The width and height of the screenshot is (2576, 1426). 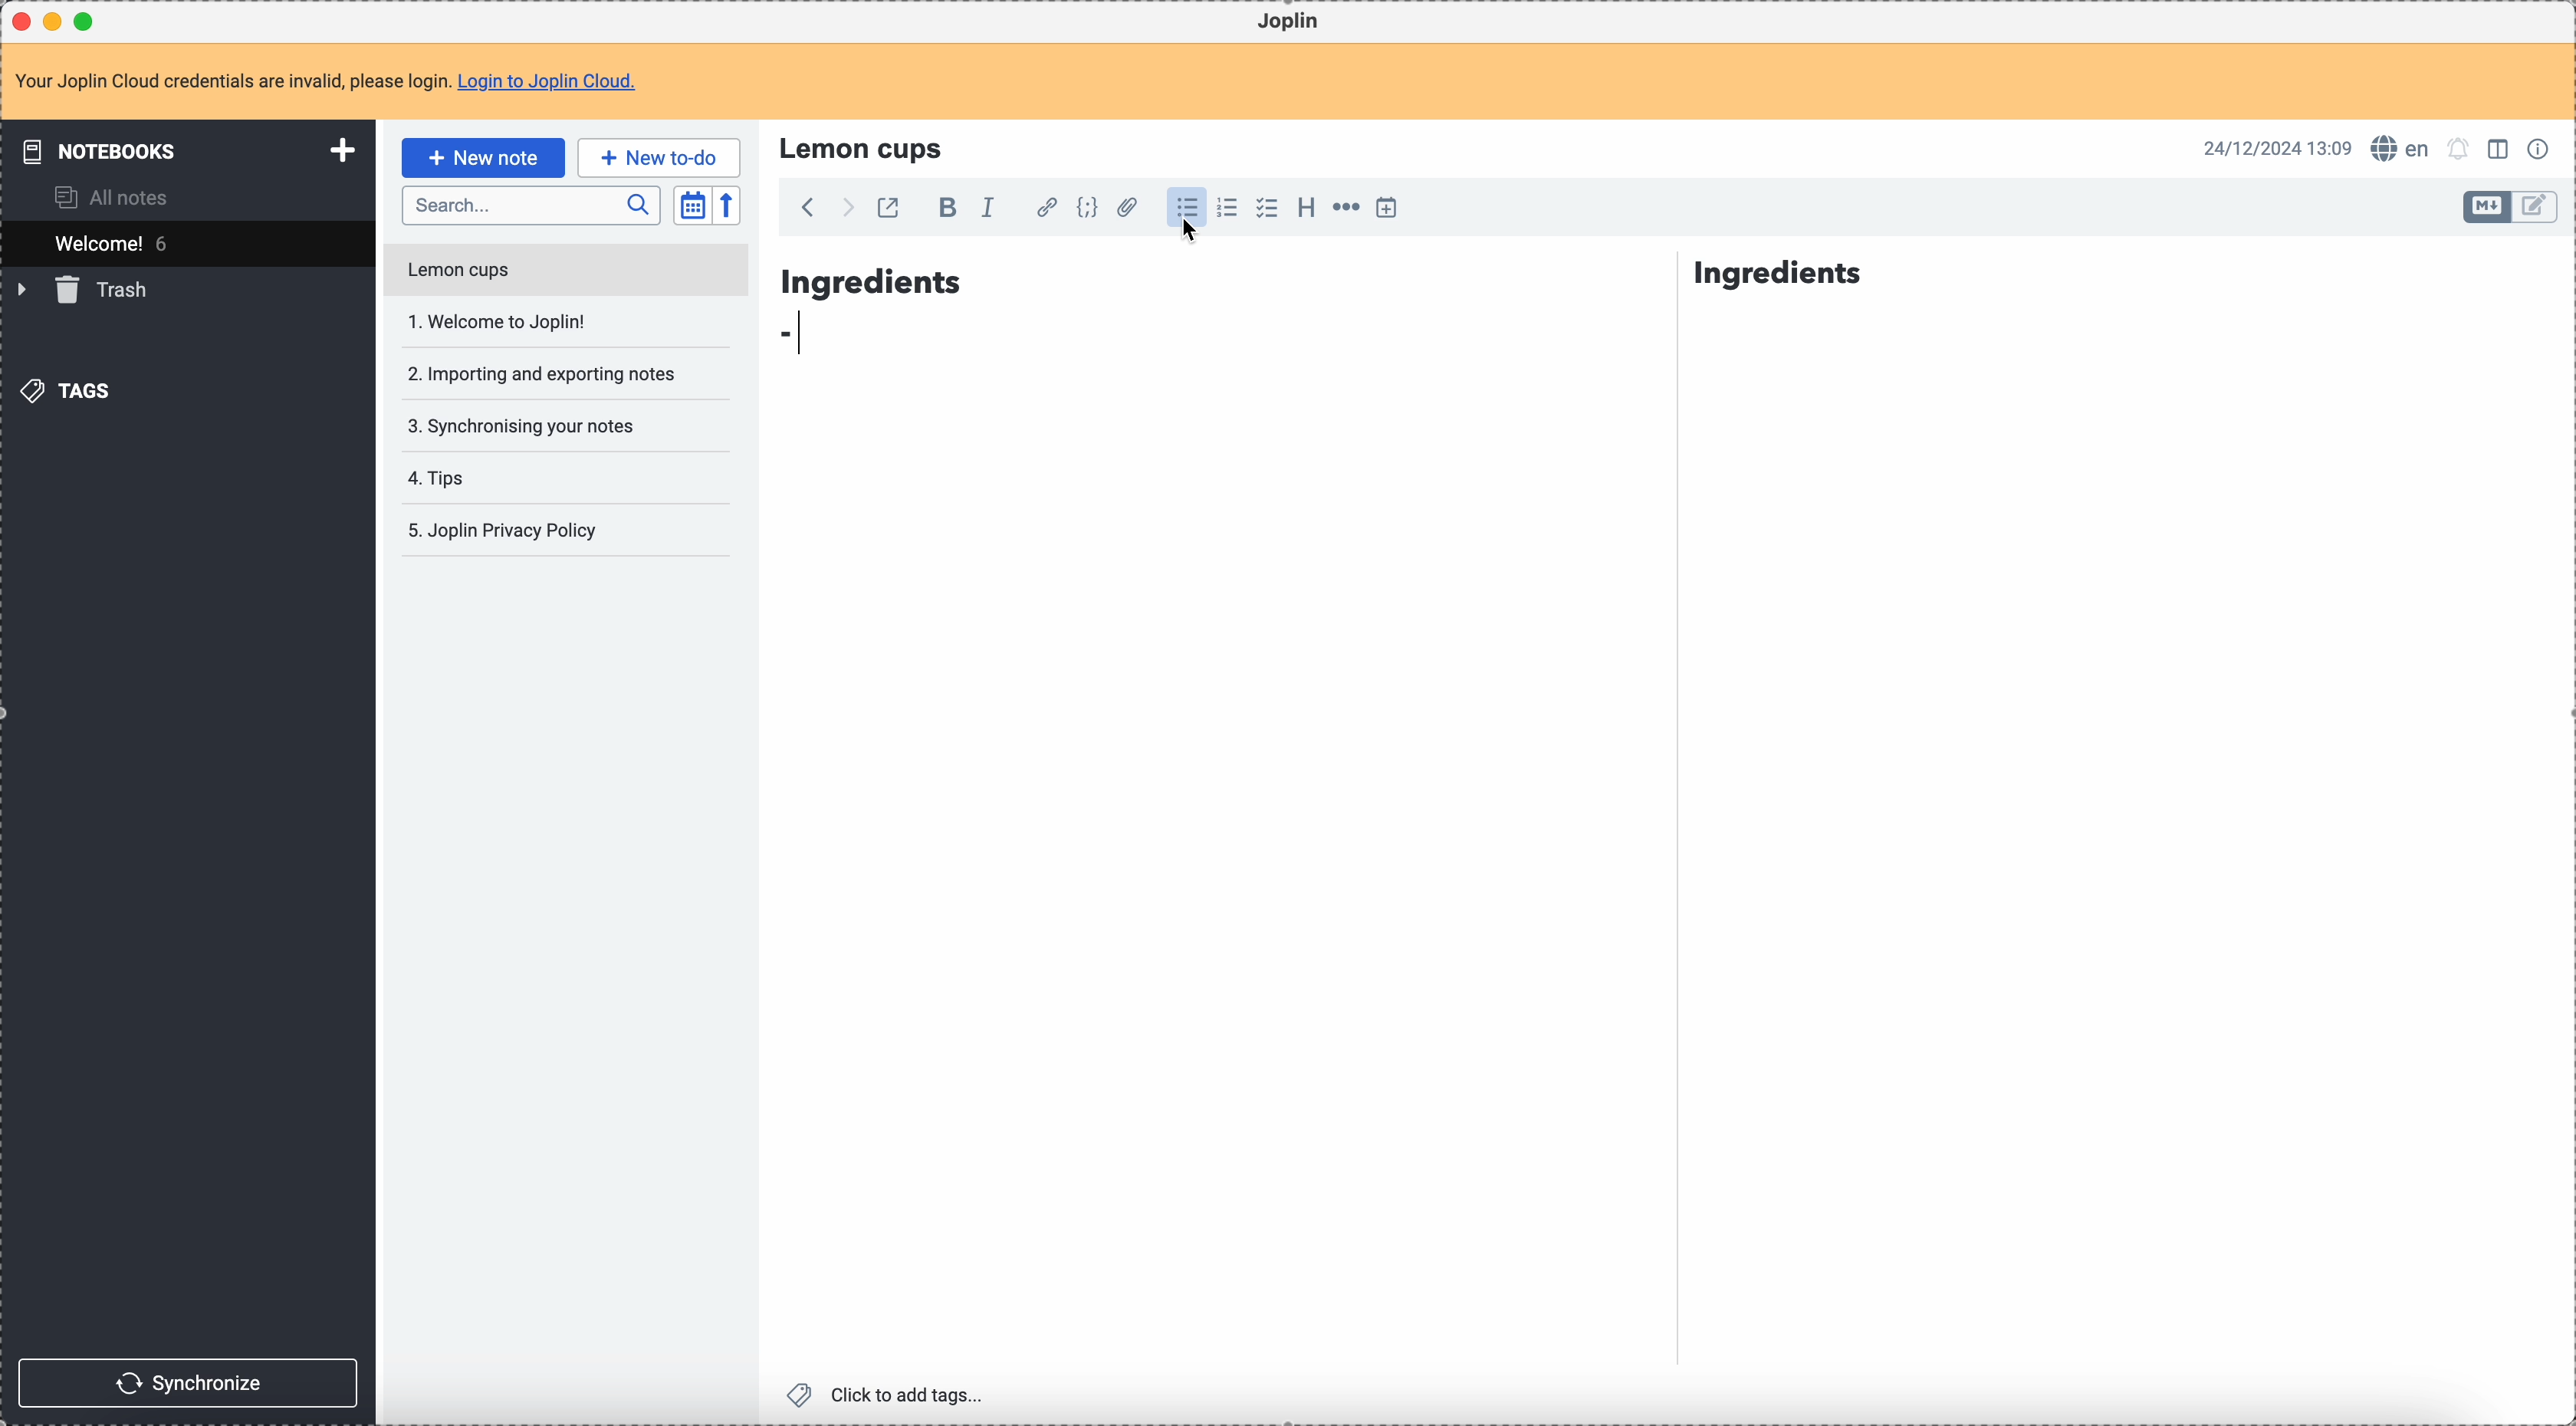 I want to click on back, so click(x=807, y=207).